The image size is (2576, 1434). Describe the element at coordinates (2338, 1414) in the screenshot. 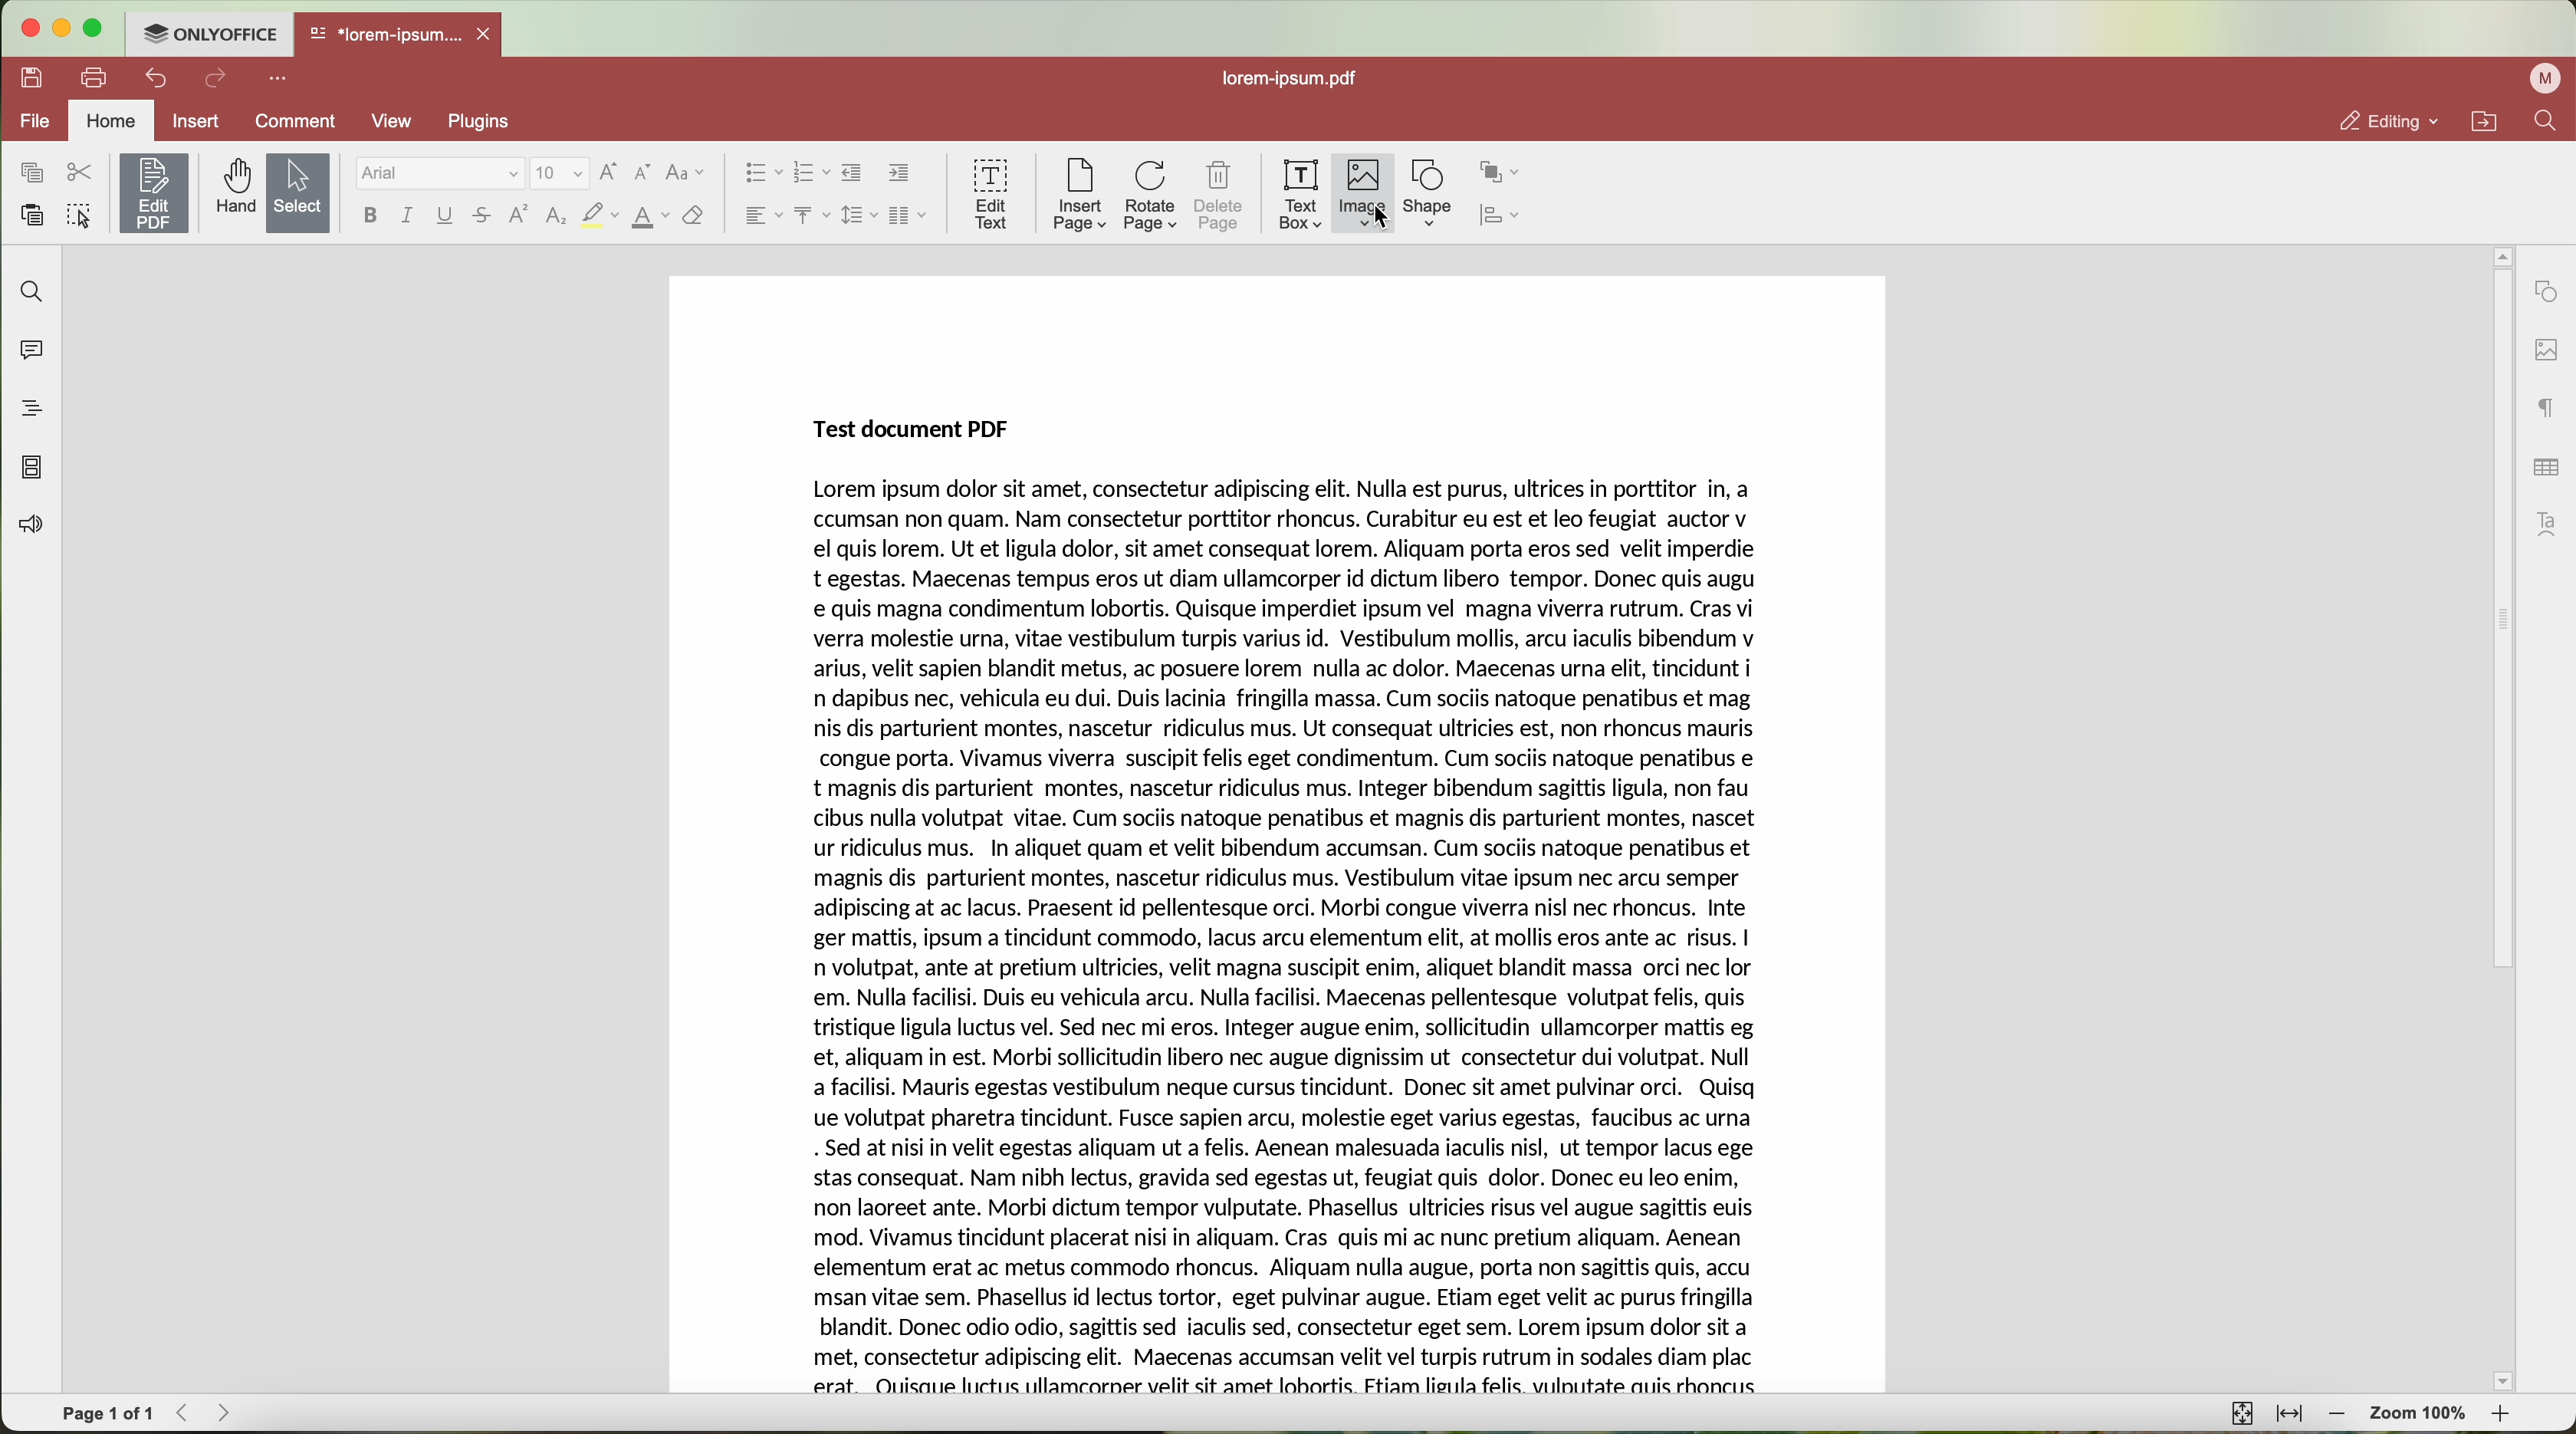

I see `zoom out` at that location.